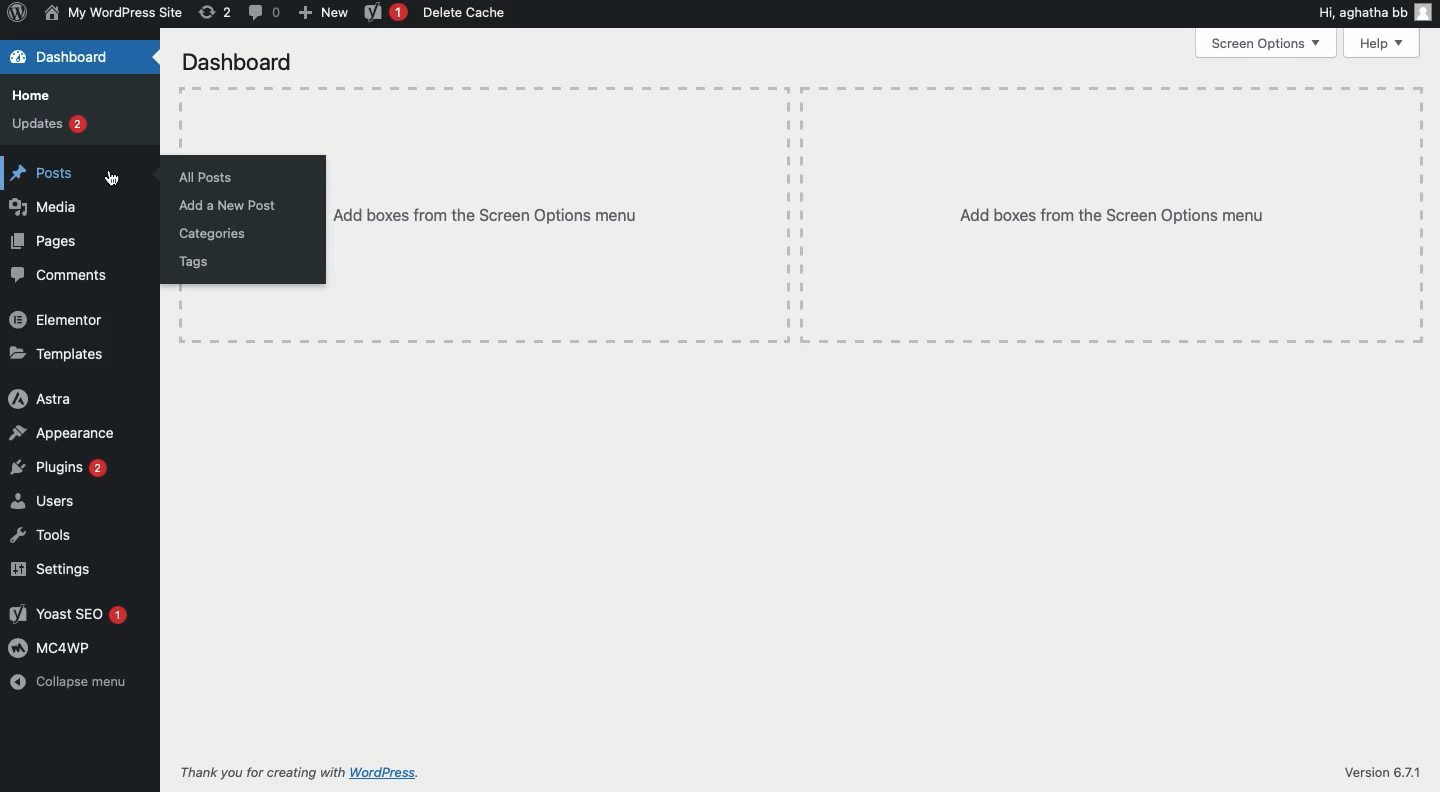  I want to click on Revision, so click(213, 14).